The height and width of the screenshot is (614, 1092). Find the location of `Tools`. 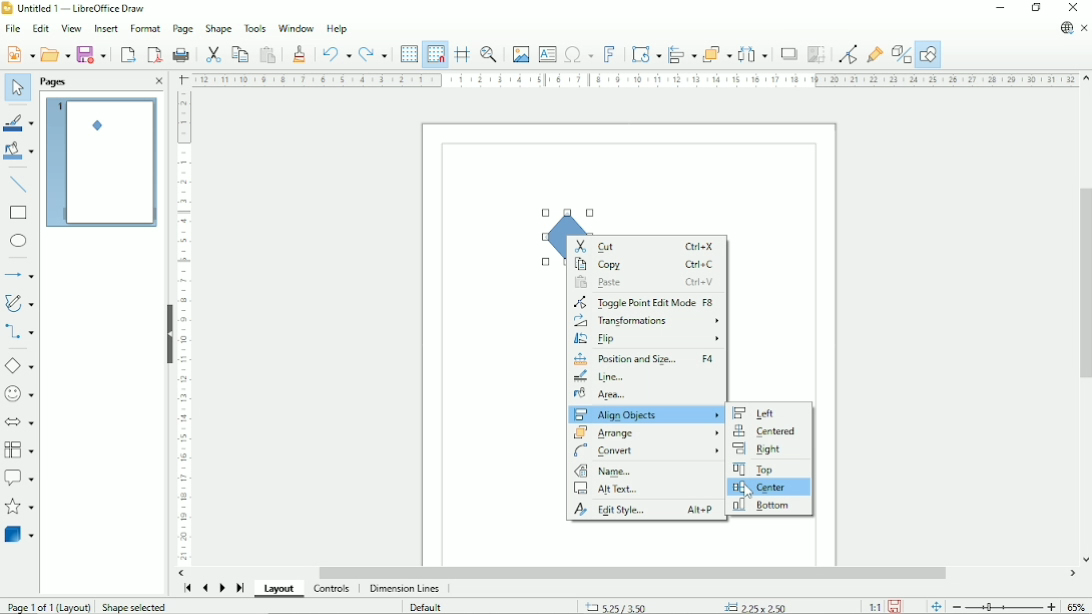

Tools is located at coordinates (255, 27).